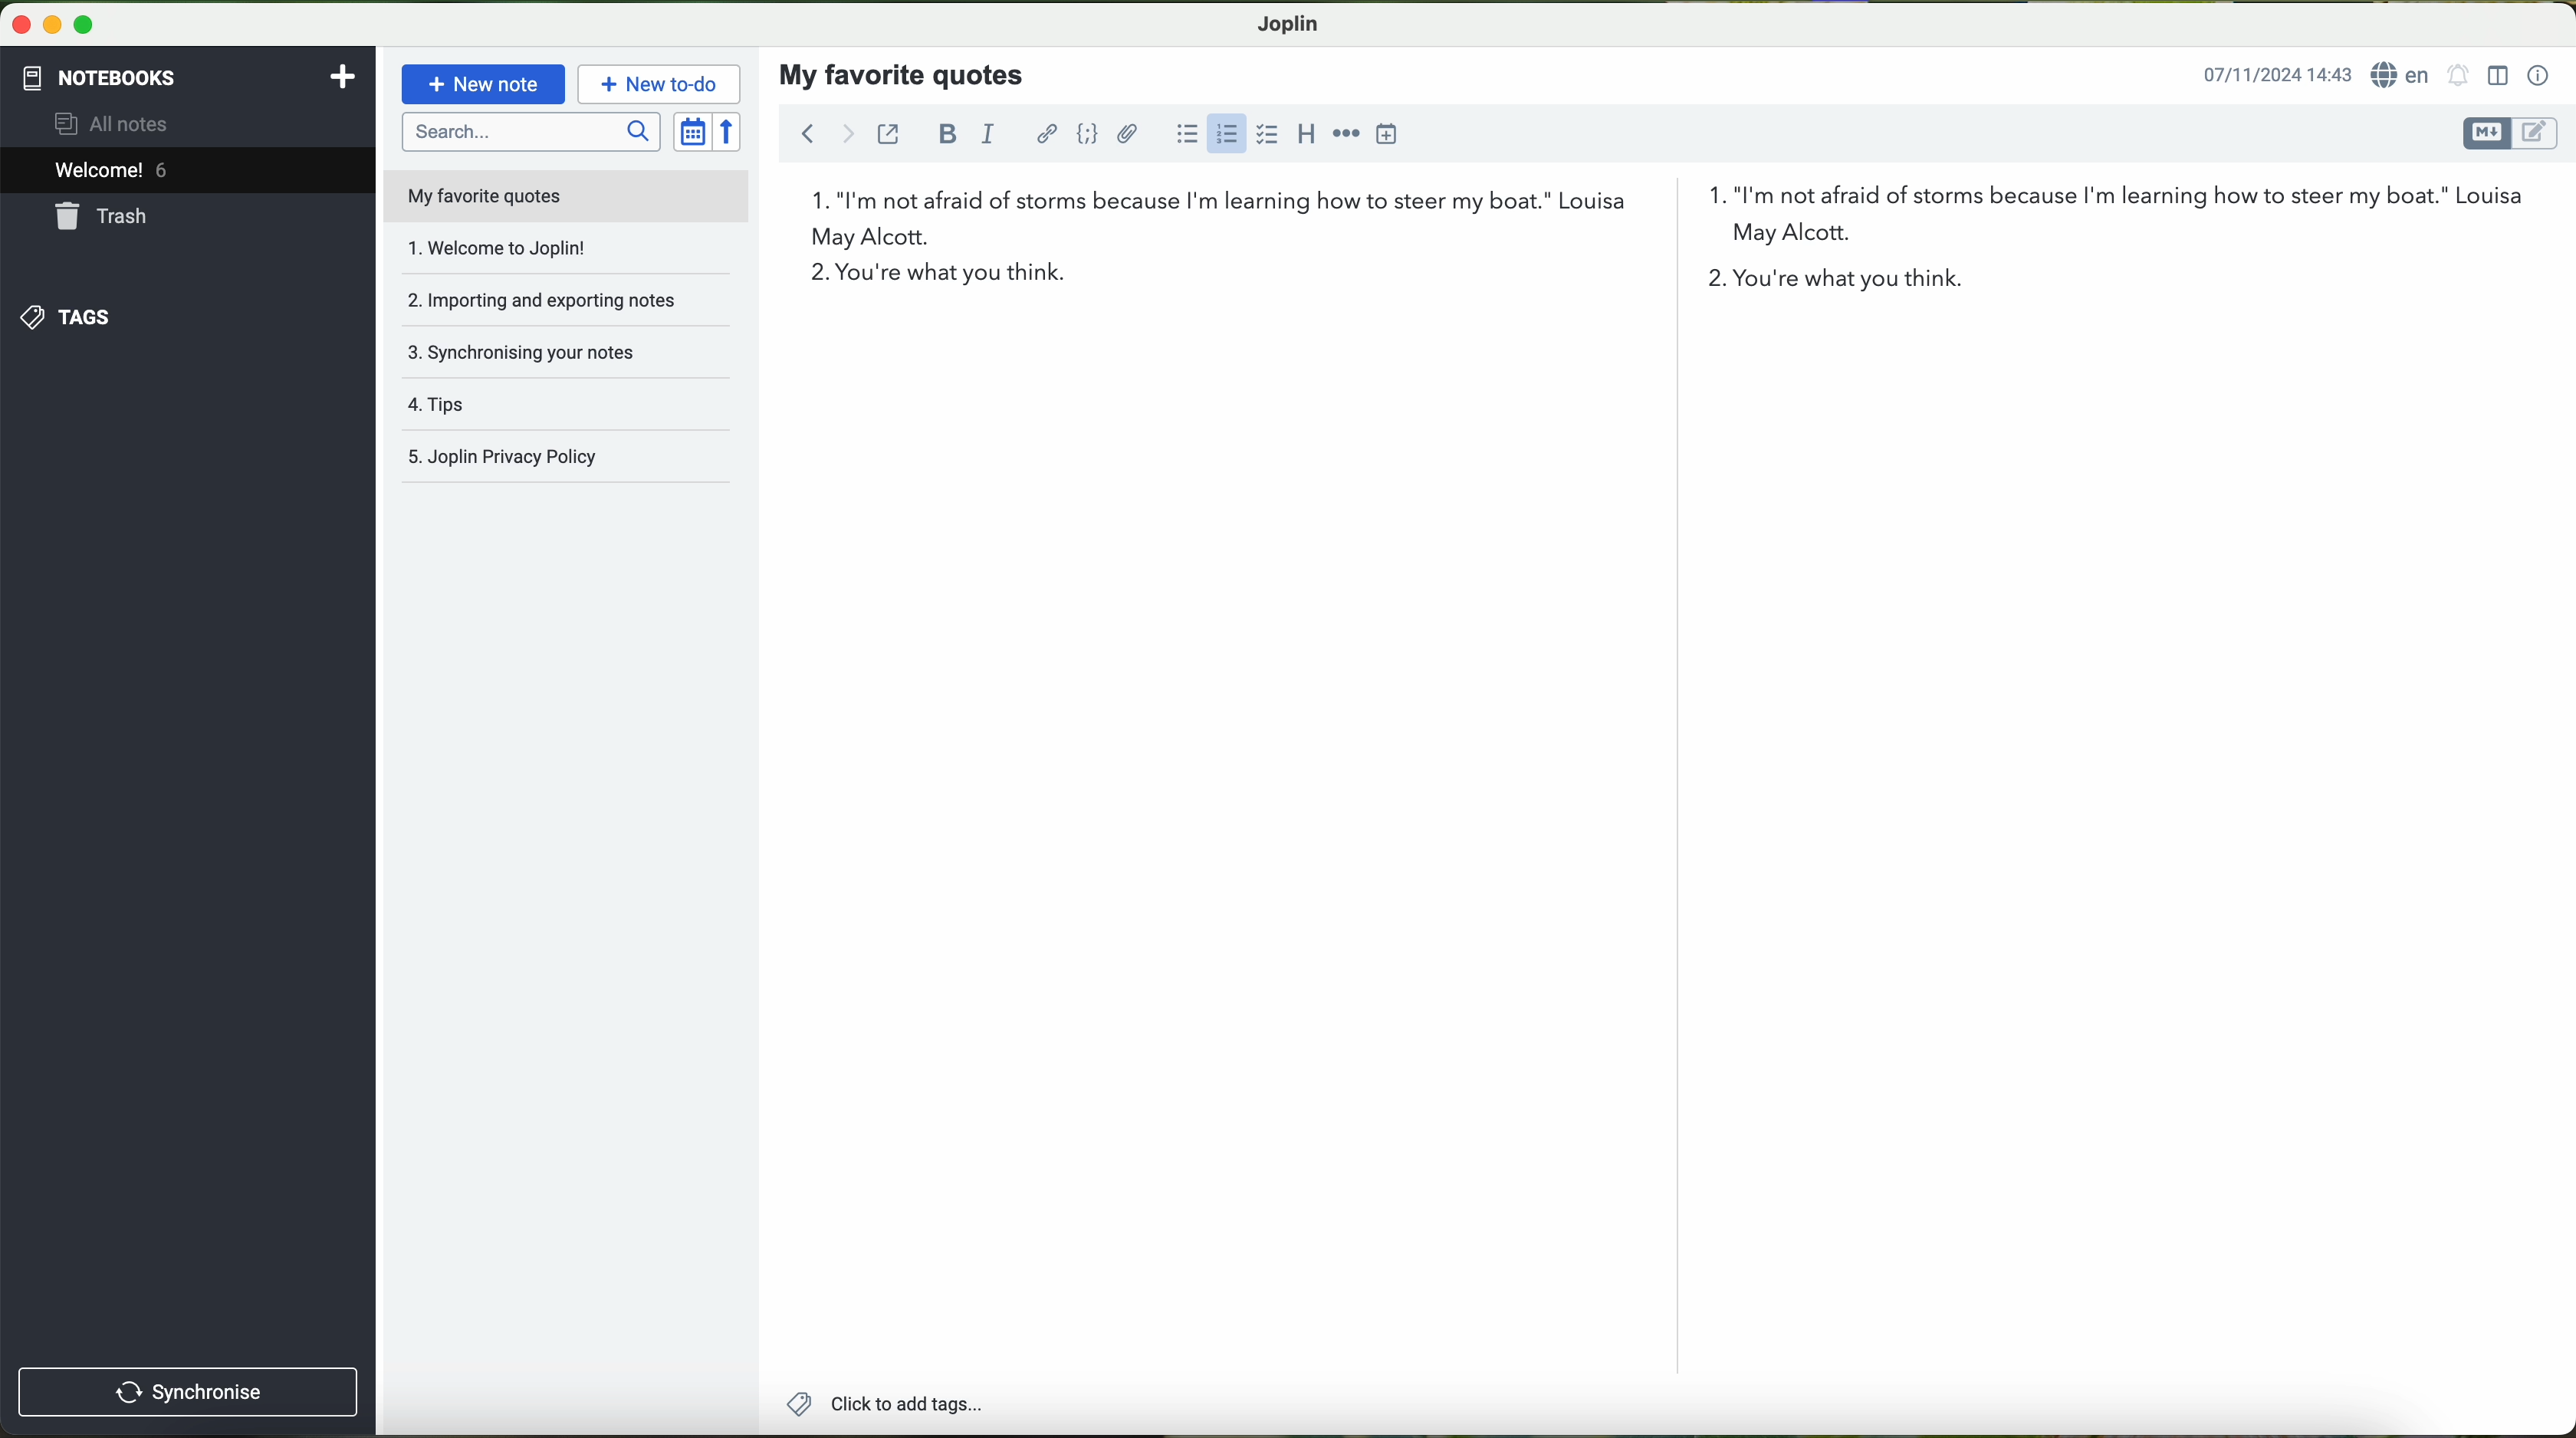  What do you see at coordinates (1286, 23) in the screenshot?
I see `Joplin` at bounding box center [1286, 23].